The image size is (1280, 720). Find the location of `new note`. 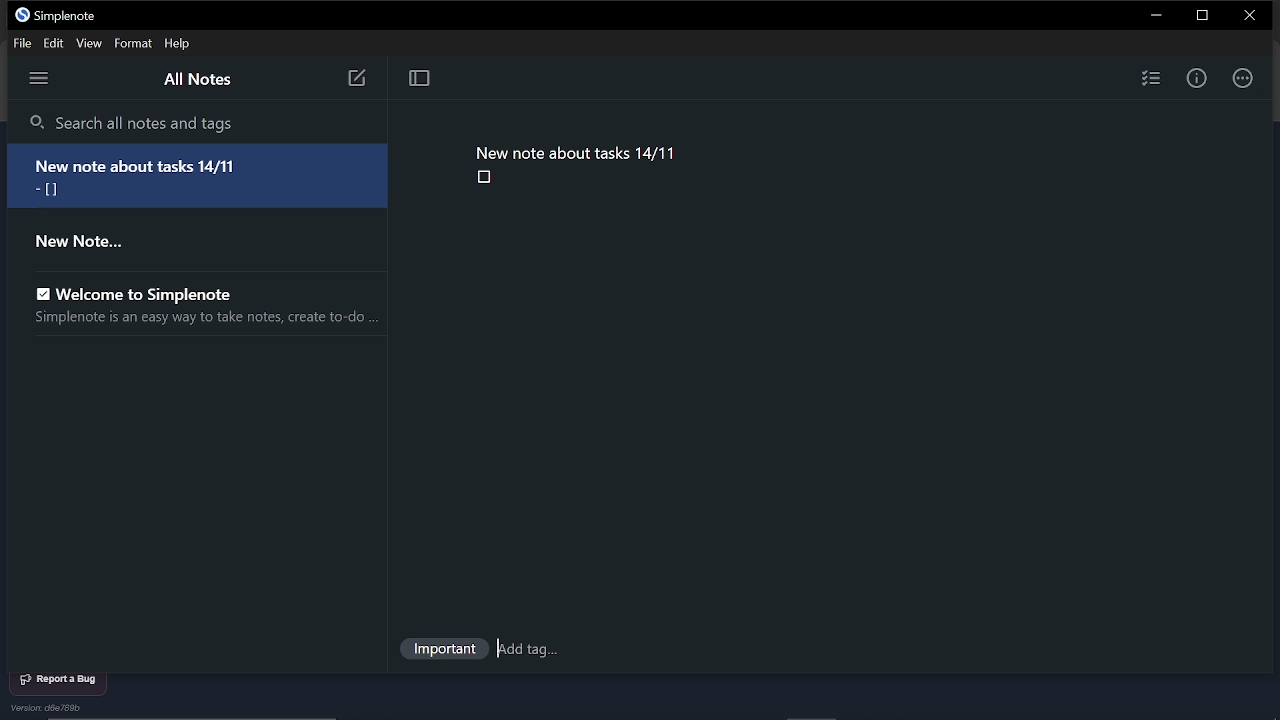

new note is located at coordinates (355, 80).